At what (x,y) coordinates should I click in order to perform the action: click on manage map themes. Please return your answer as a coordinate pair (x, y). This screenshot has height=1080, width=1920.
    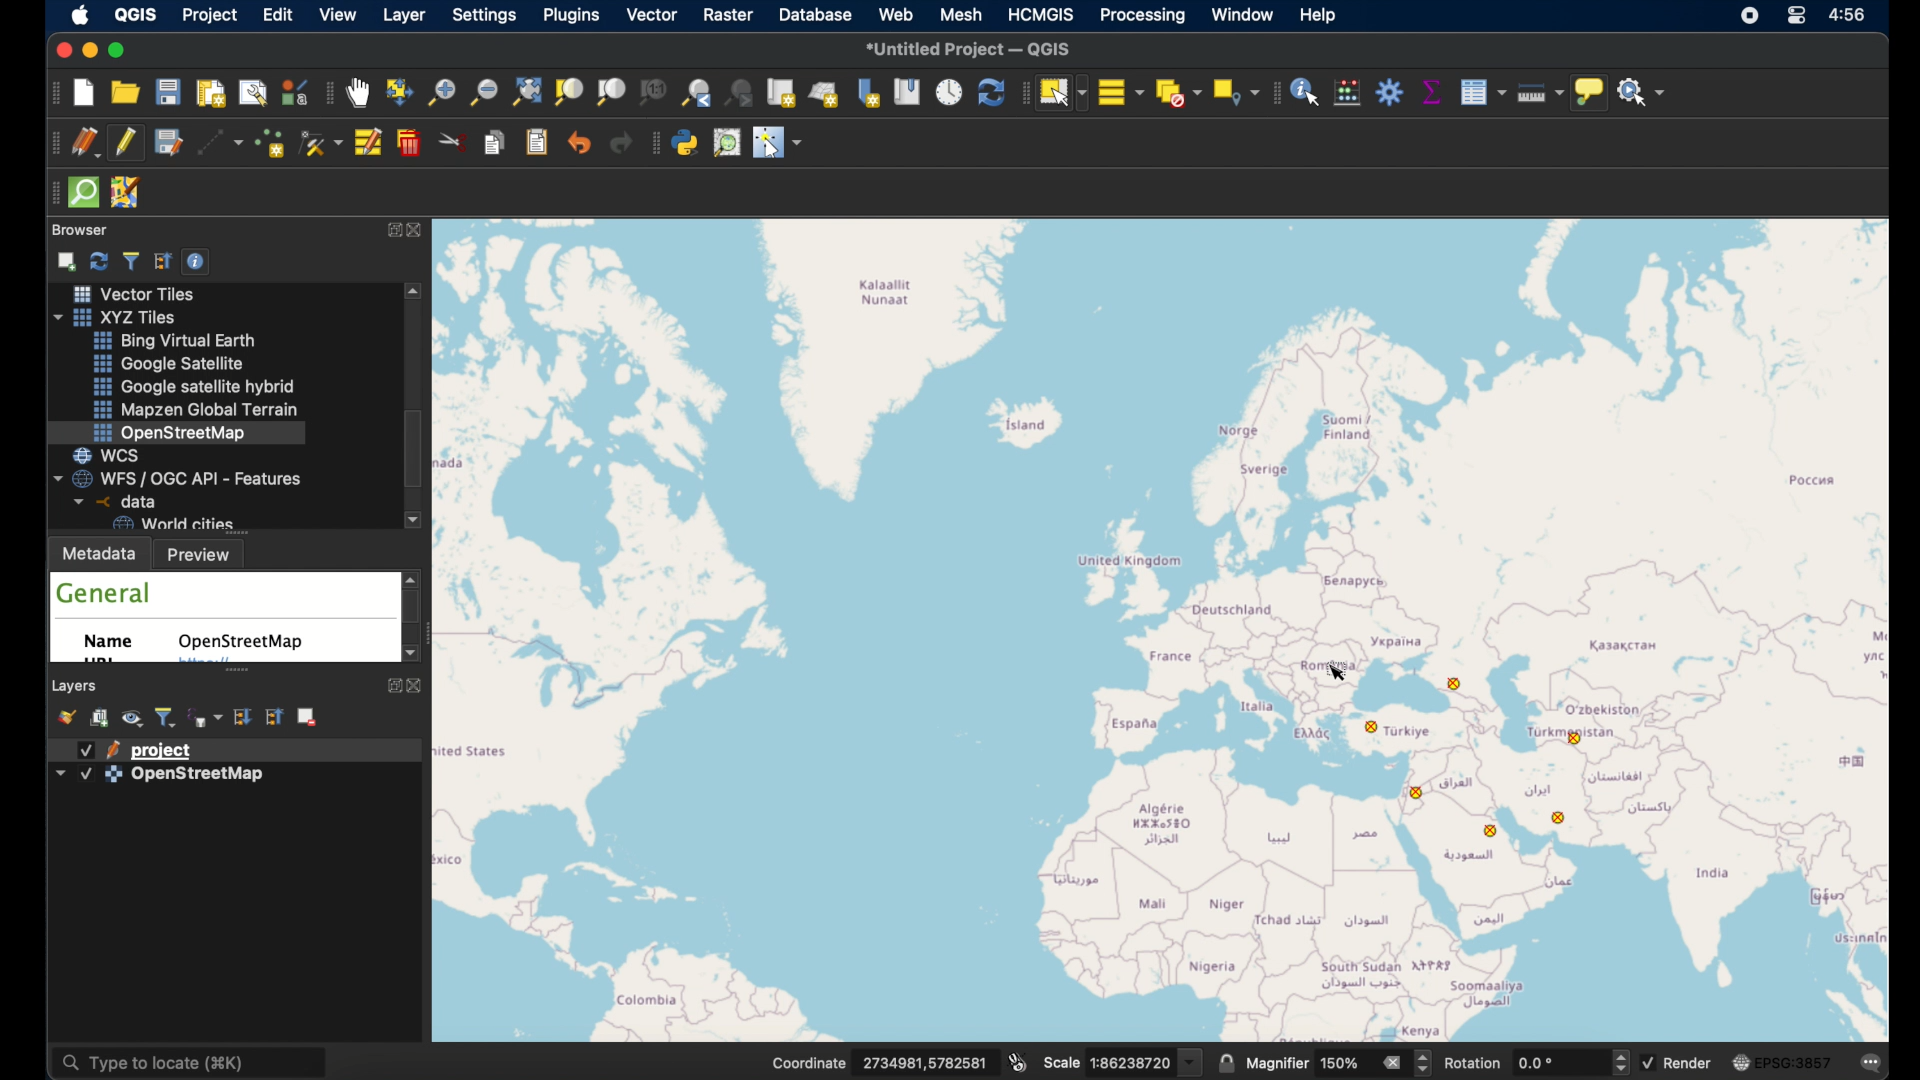
    Looking at the image, I should click on (135, 720).